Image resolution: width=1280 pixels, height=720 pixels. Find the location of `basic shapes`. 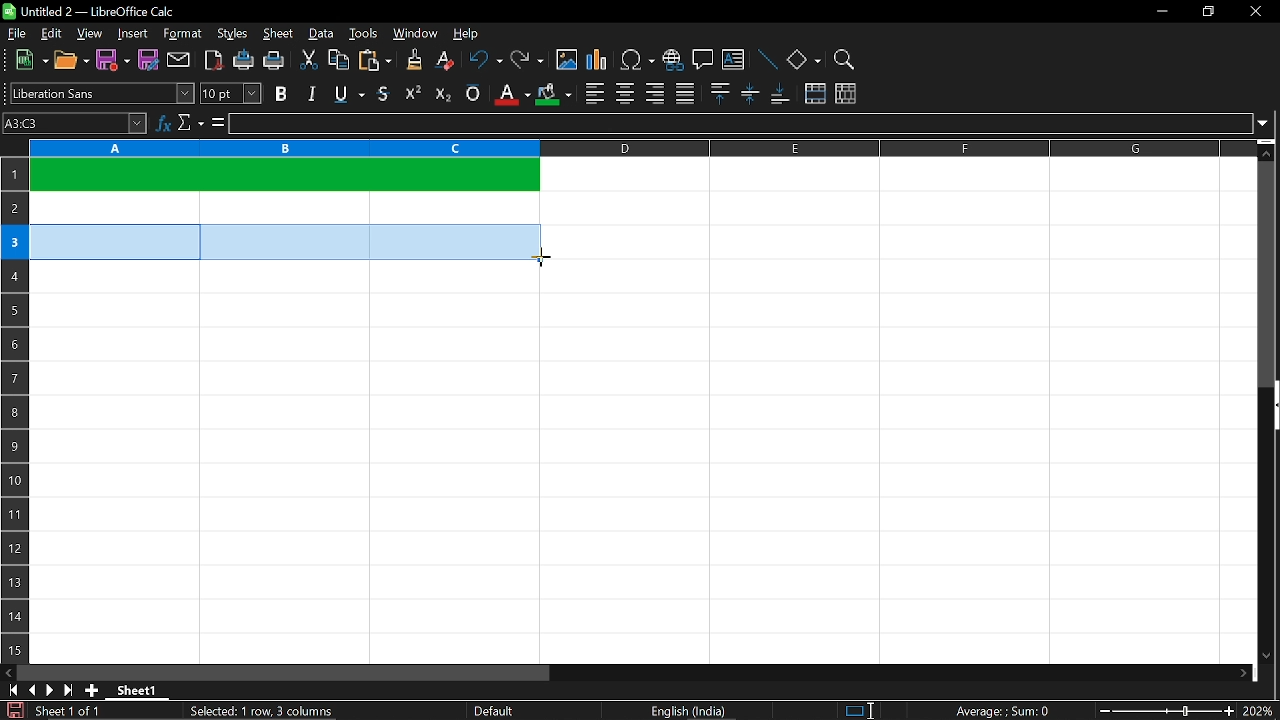

basic shapes is located at coordinates (804, 59).